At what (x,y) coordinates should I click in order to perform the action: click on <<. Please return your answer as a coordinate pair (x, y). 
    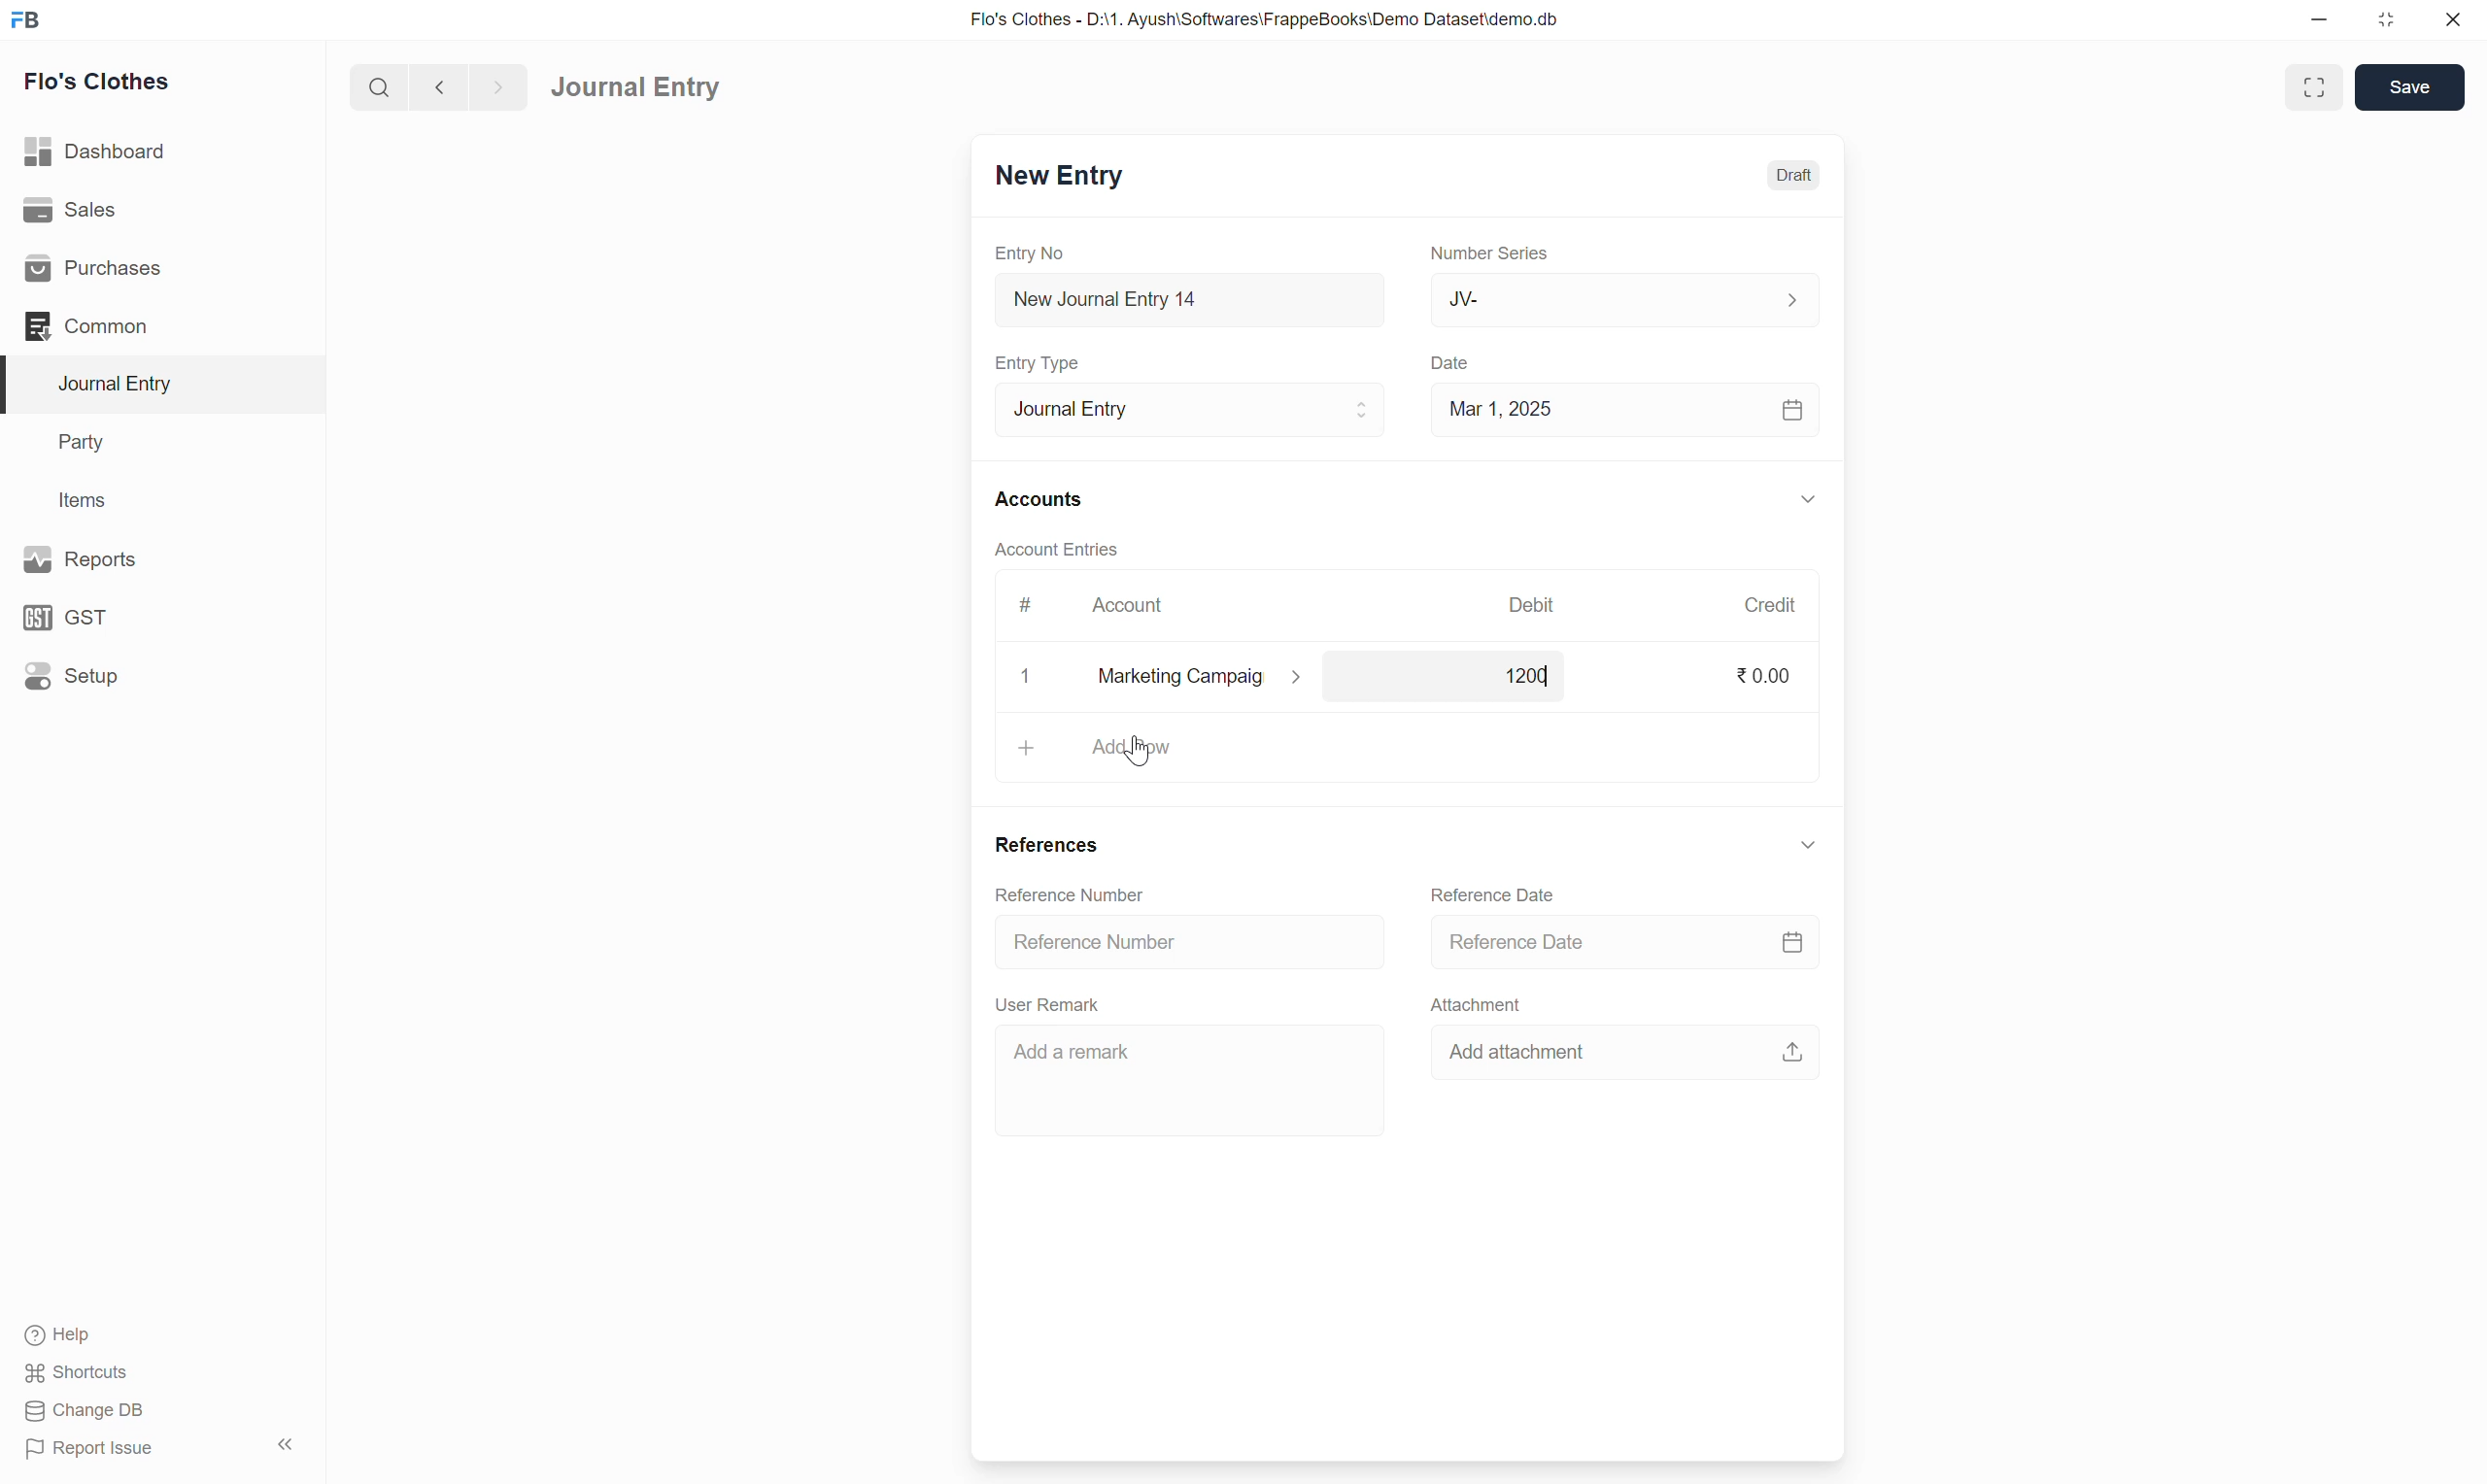
    Looking at the image, I should click on (285, 1445).